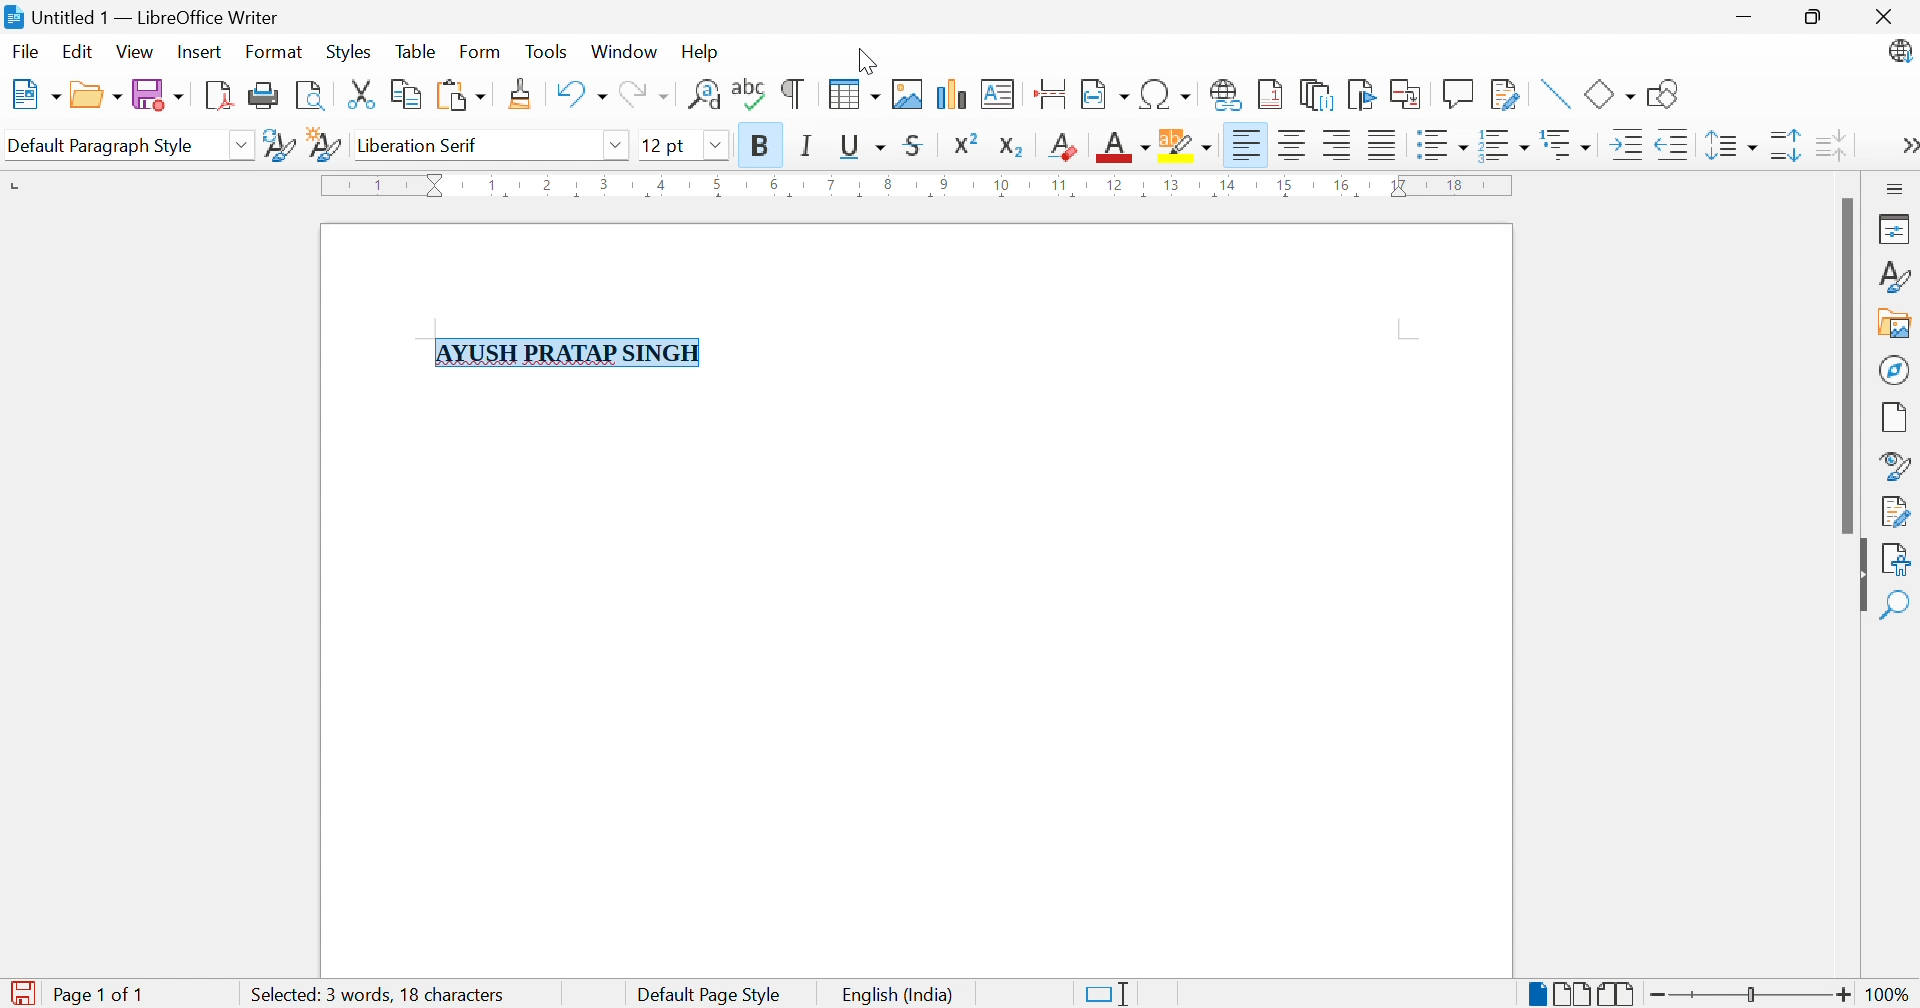  What do you see at coordinates (23, 50) in the screenshot?
I see `File` at bounding box center [23, 50].